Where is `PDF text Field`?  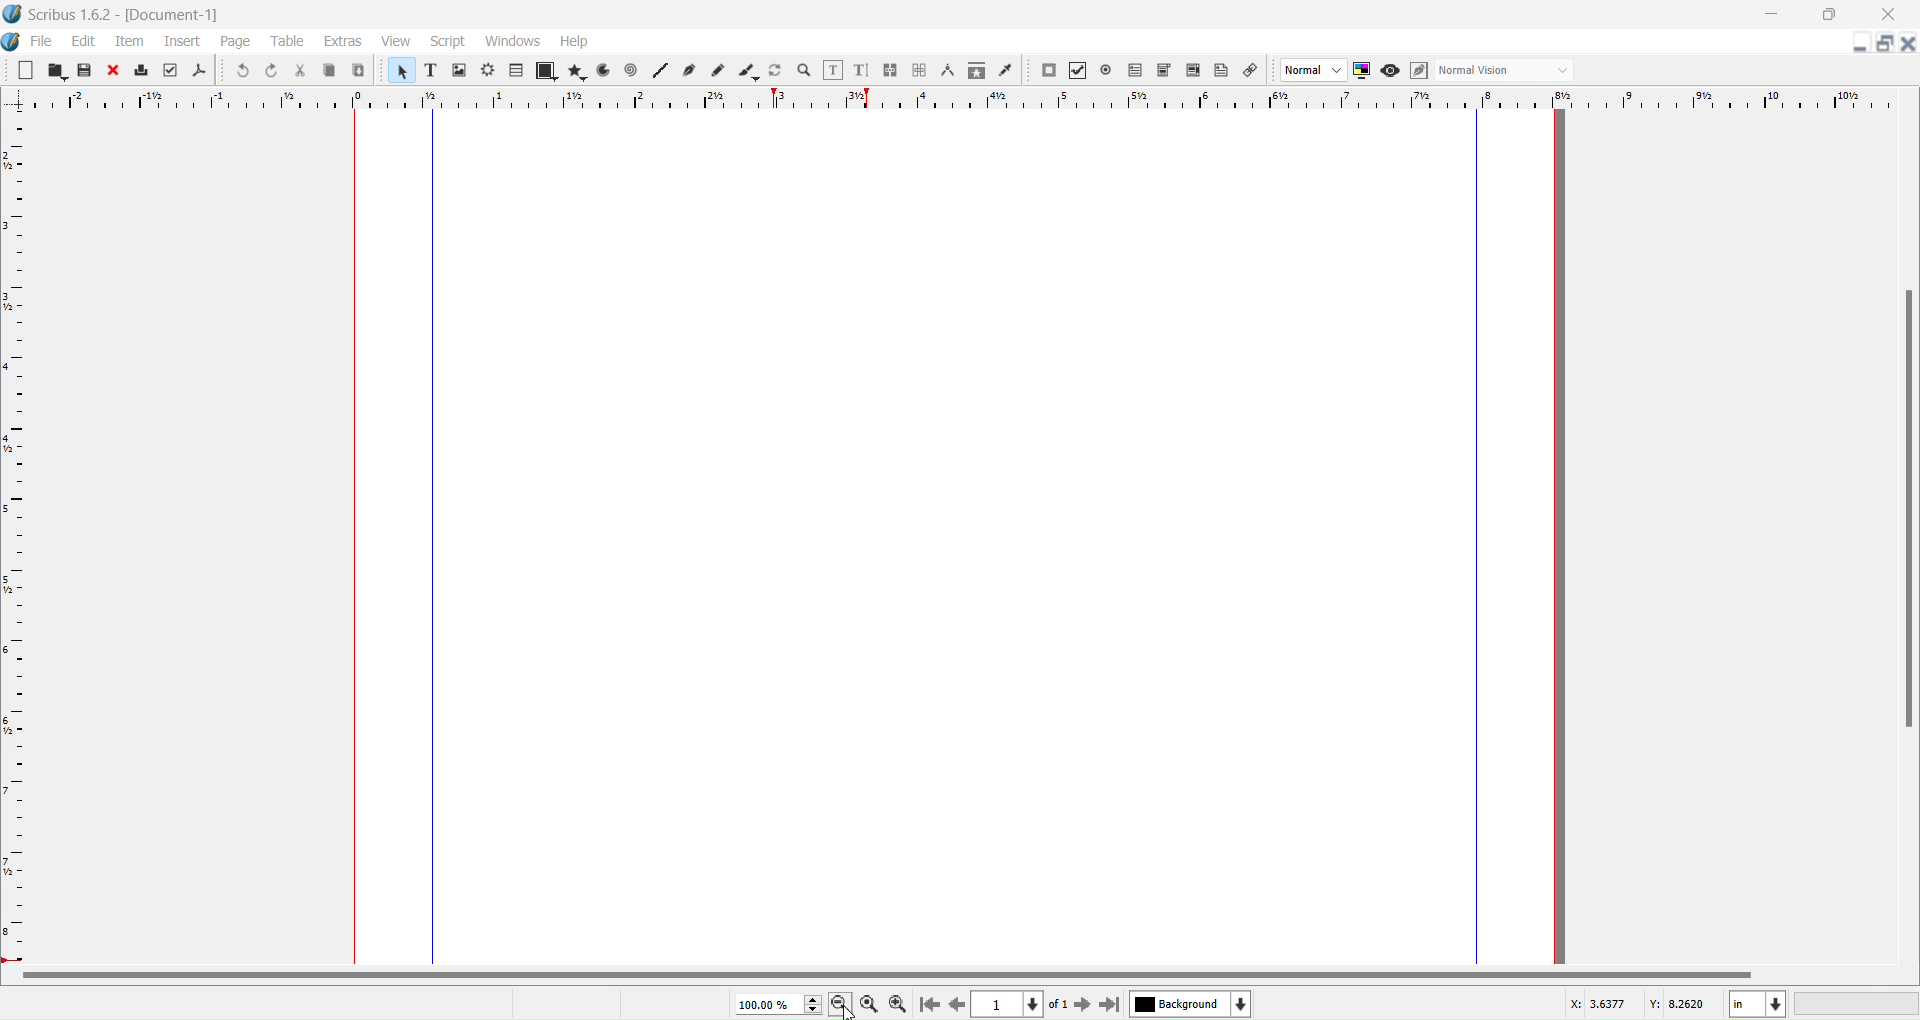
PDF text Field is located at coordinates (1133, 71).